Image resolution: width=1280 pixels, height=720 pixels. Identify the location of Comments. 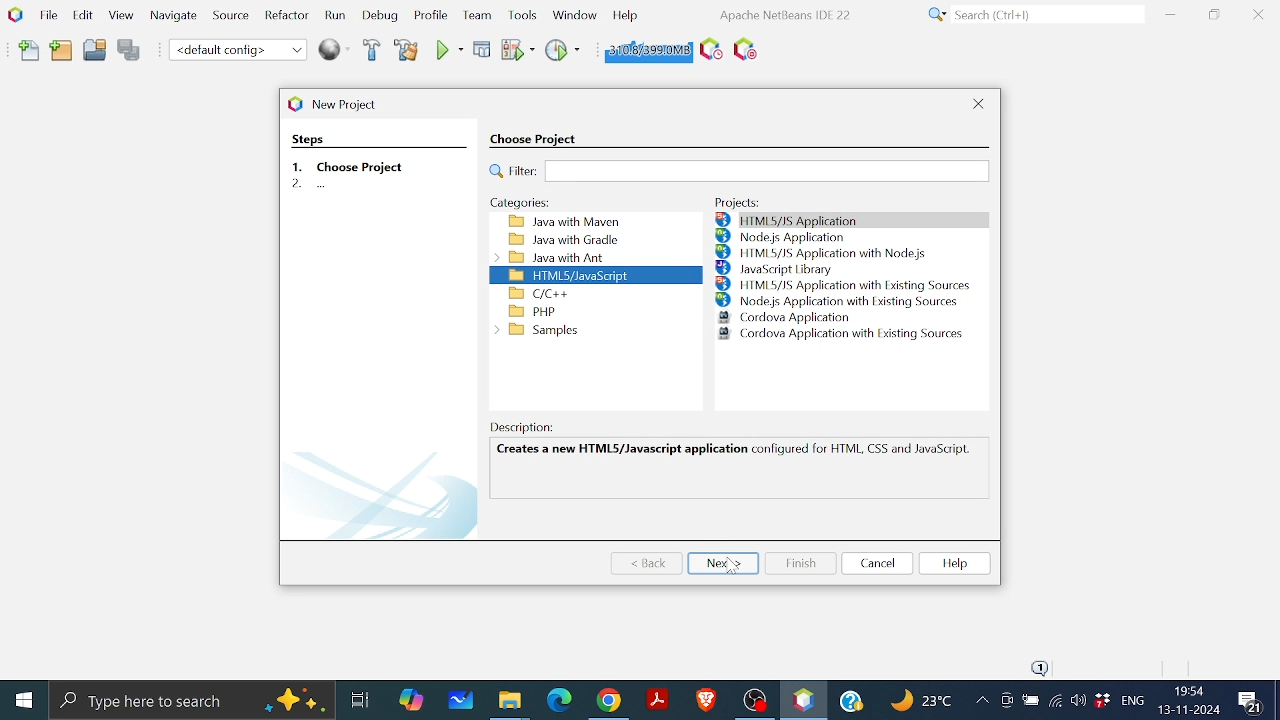
(1253, 701).